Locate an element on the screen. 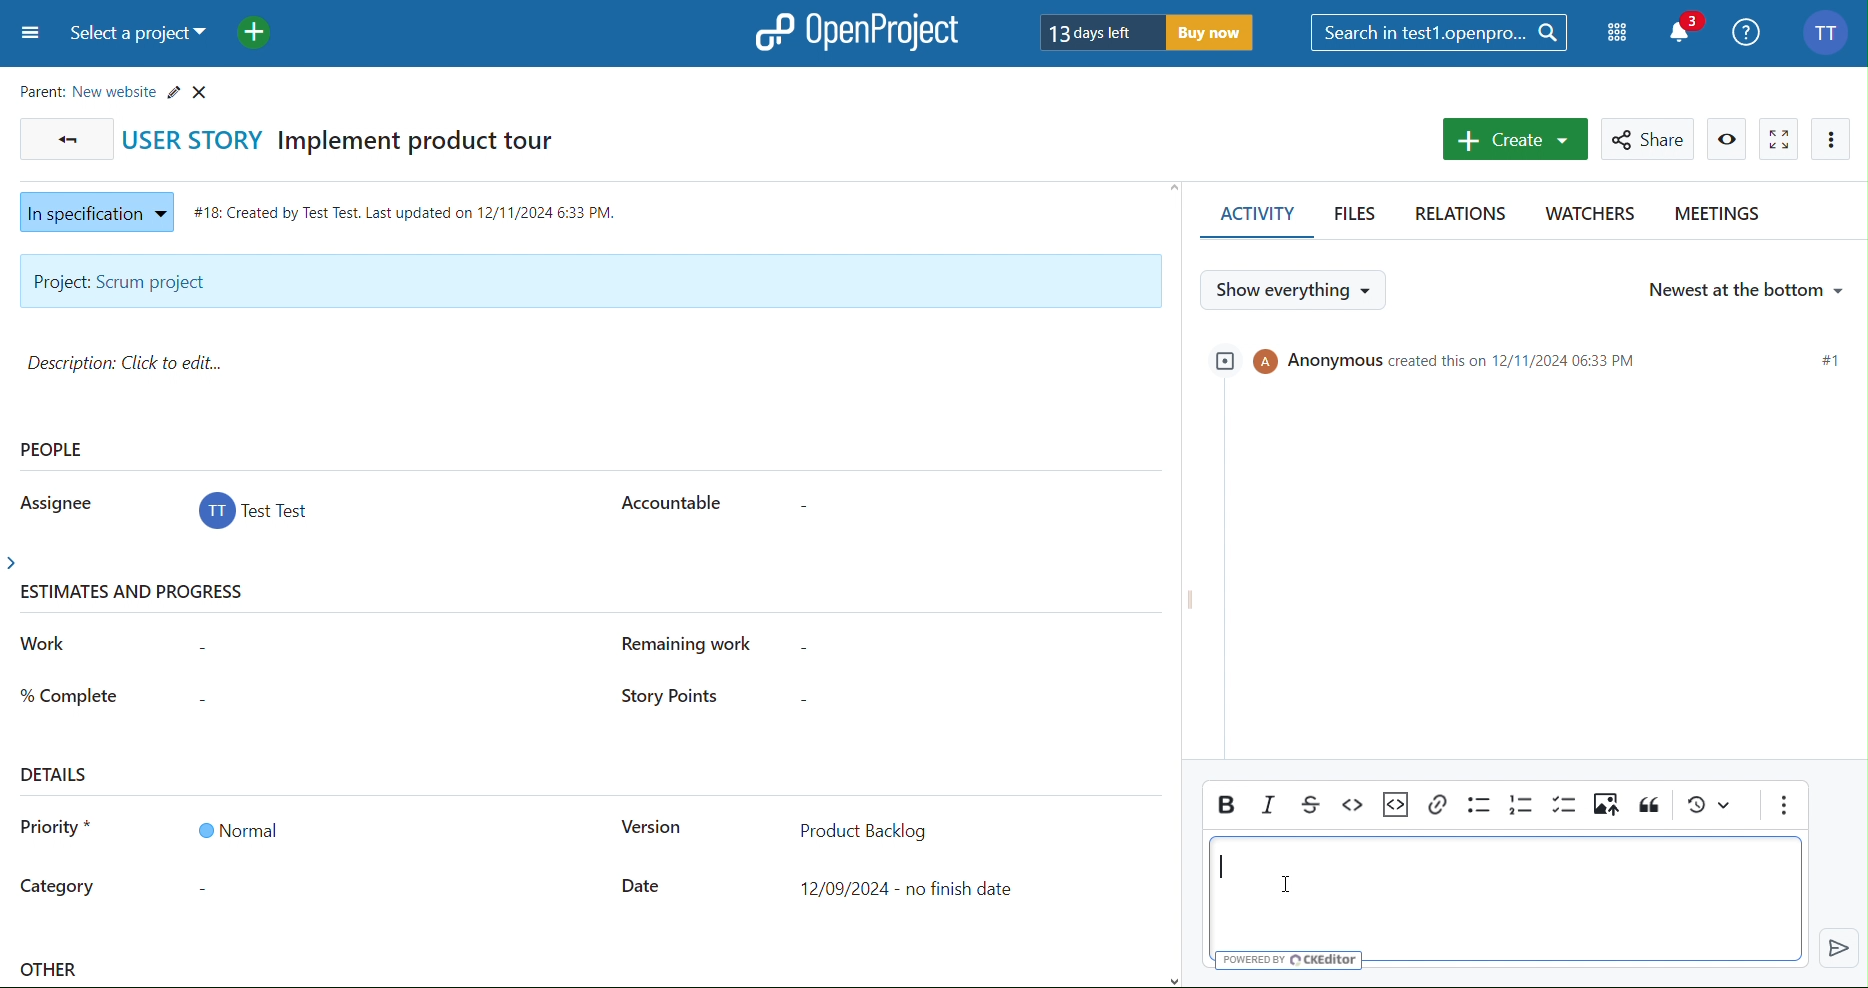 This screenshot has height=988, width=1868. Other is located at coordinates (52, 972).